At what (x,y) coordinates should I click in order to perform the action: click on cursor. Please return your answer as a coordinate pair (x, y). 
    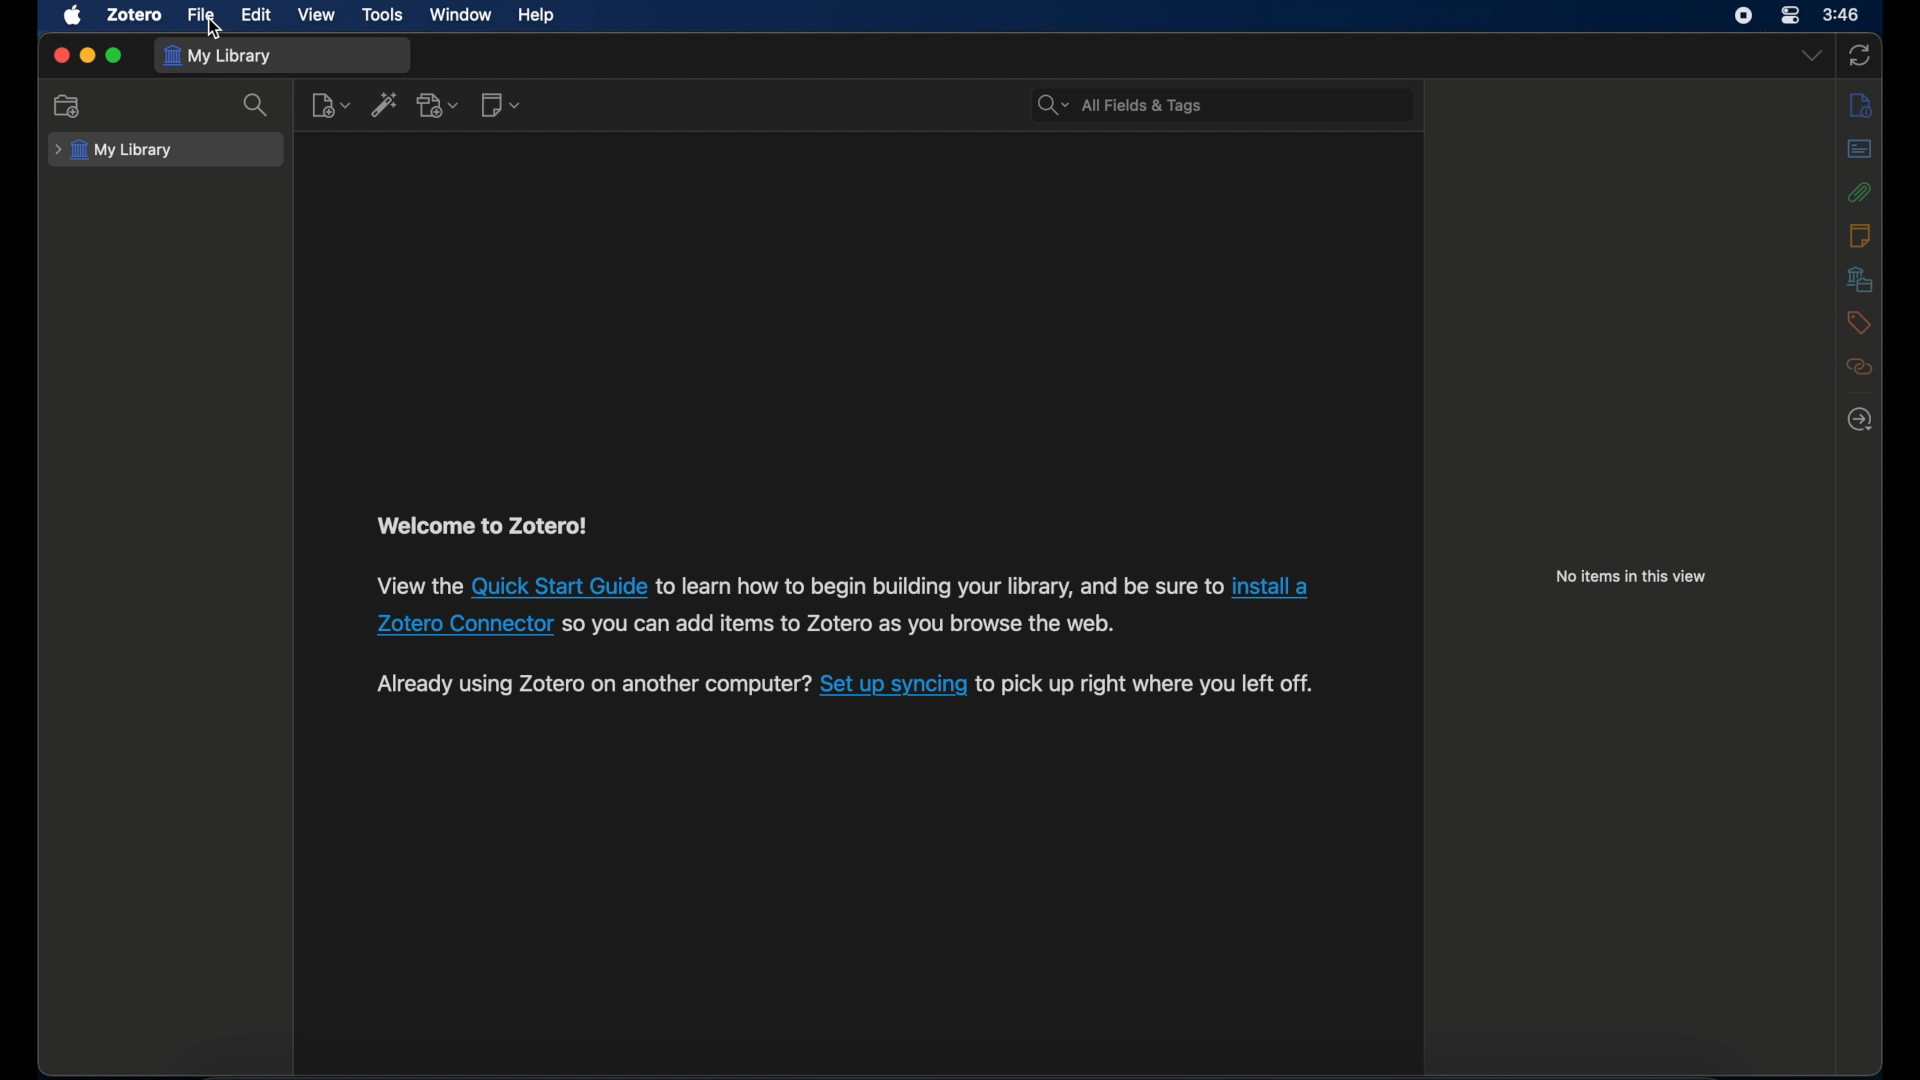
    Looking at the image, I should click on (215, 29).